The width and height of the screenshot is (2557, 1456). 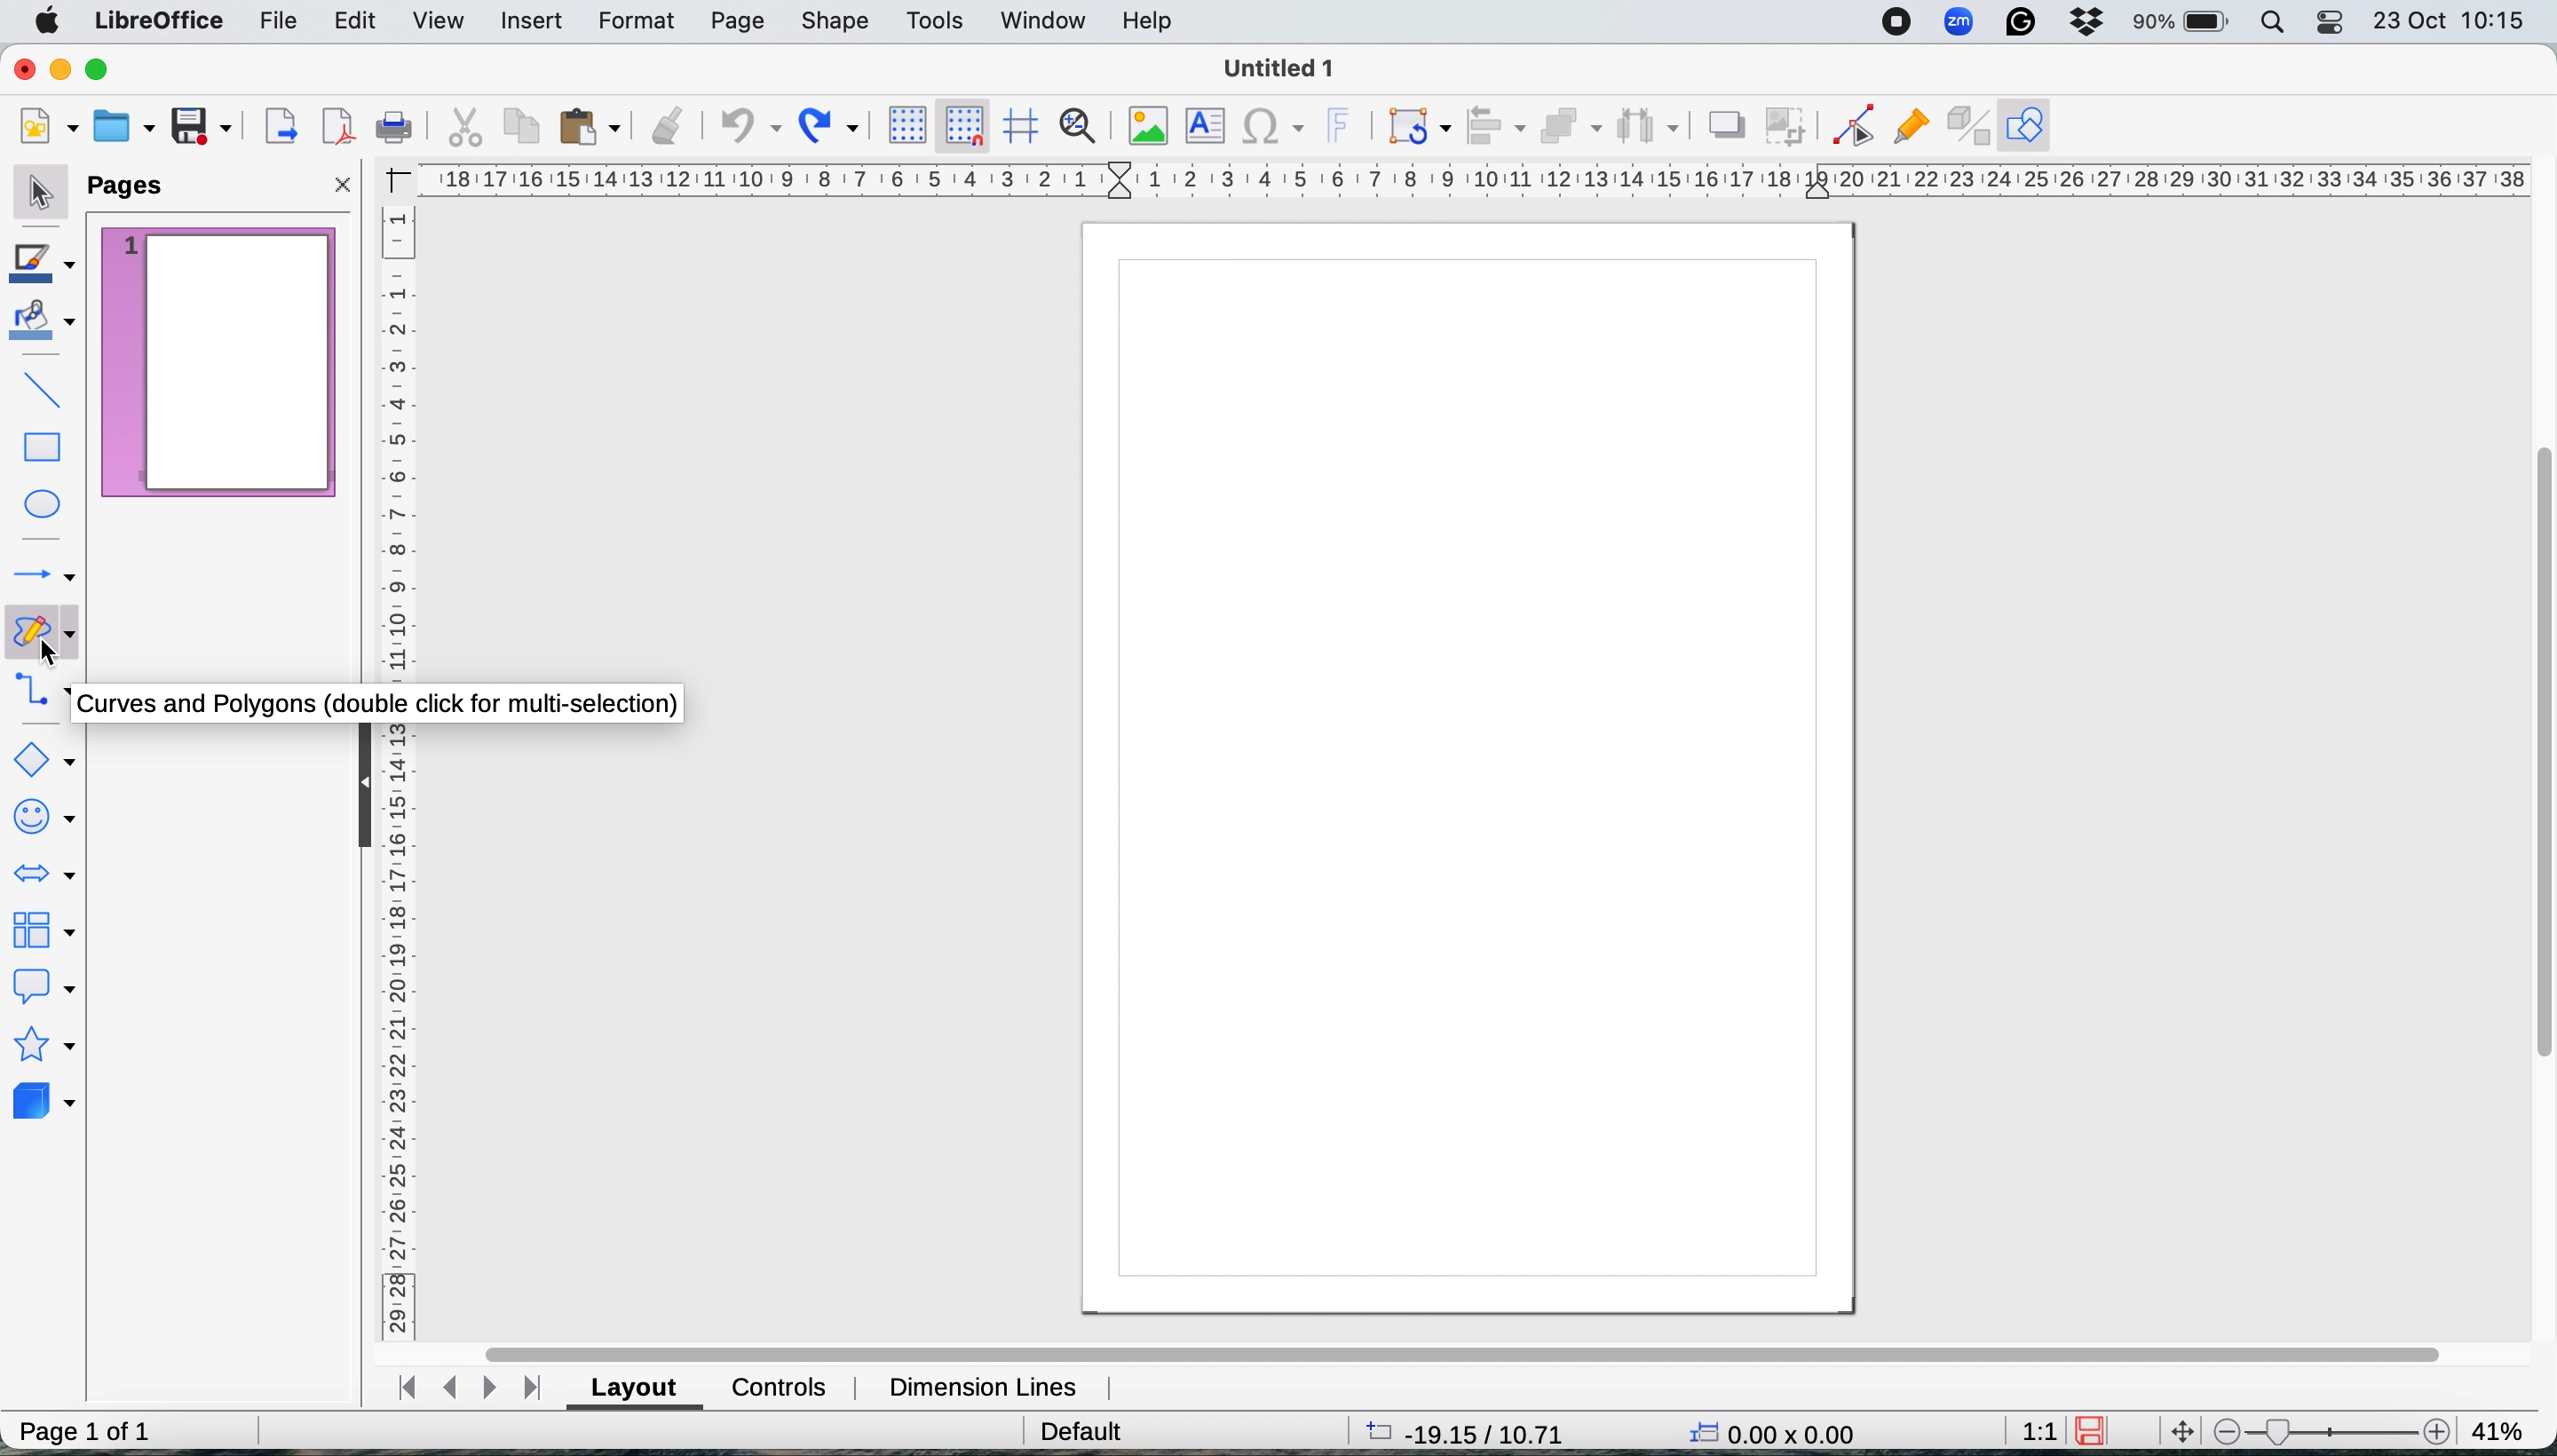 What do you see at coordinates (1019, 127) in the screenshot?
I see `helplines when moving` at bounding box center [1019, 127].